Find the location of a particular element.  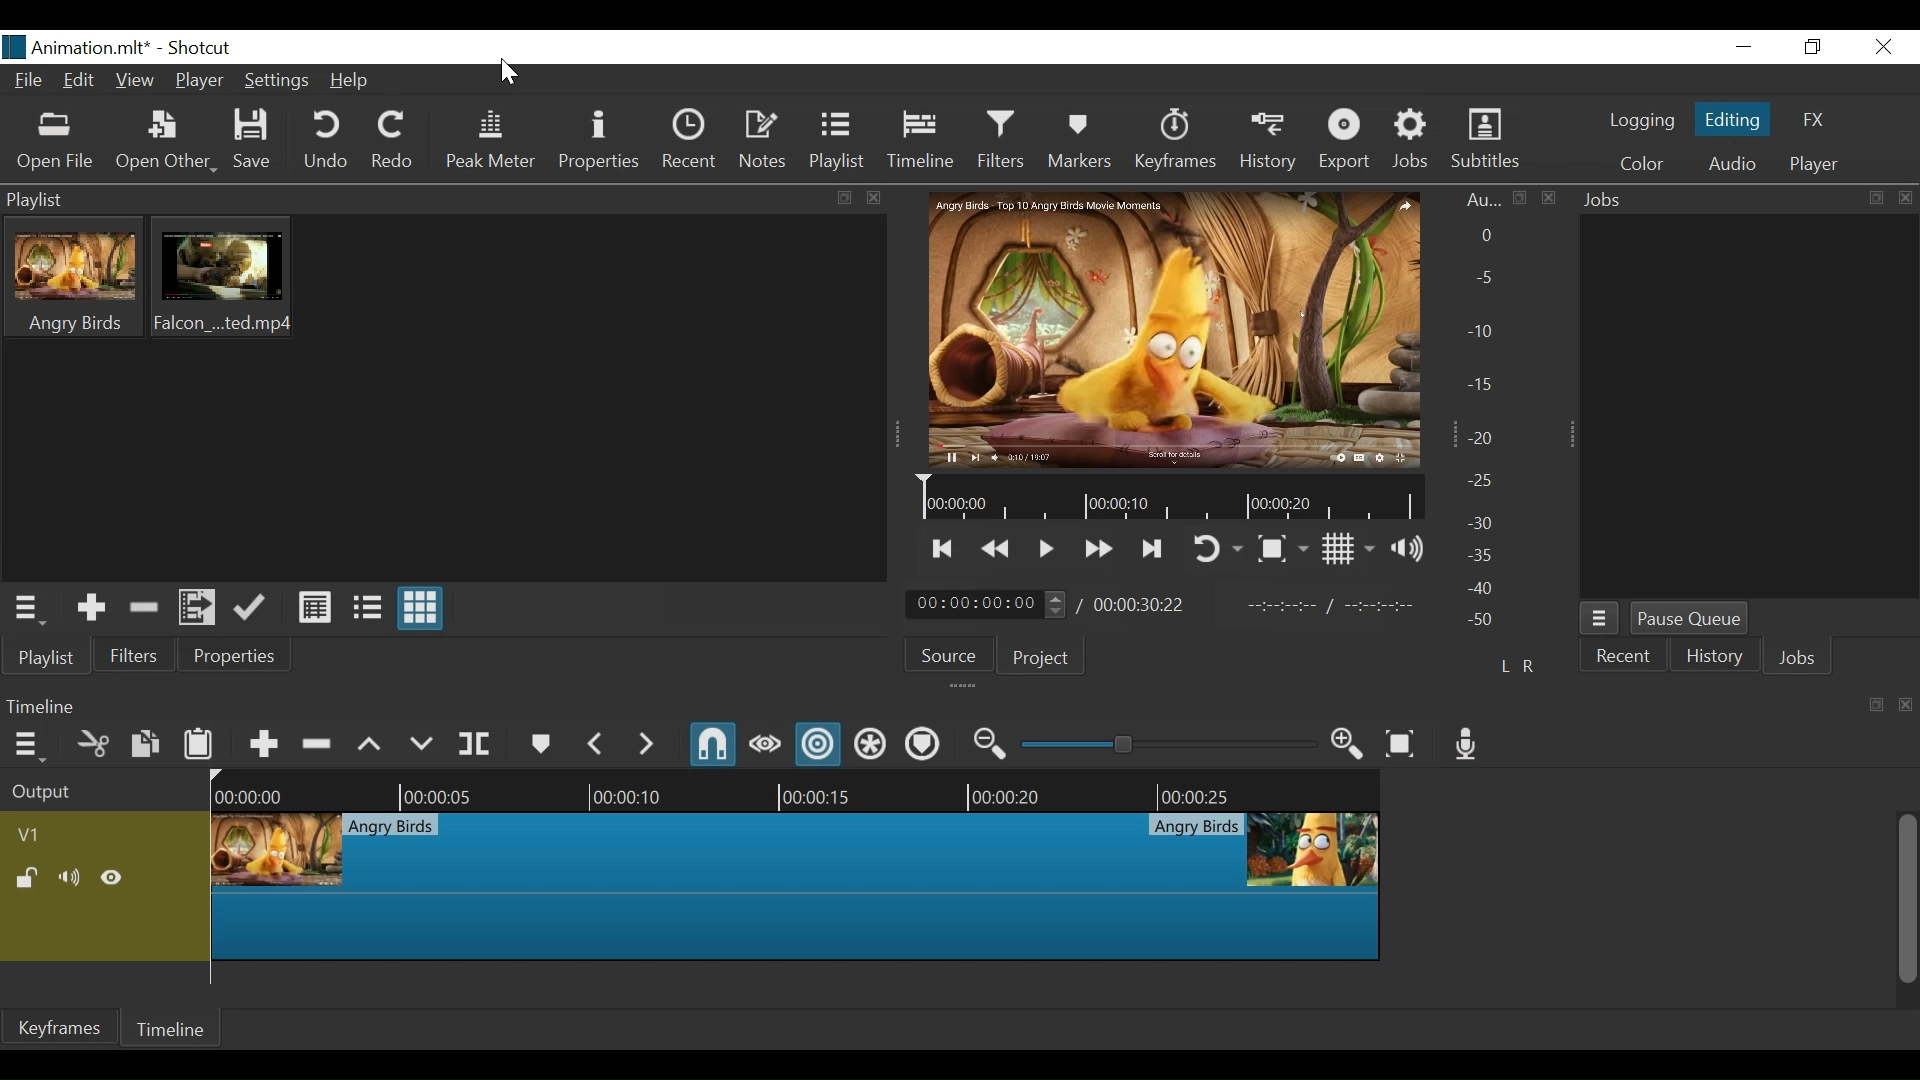

Shotcut Desktop icon is located at coordinates (14, 47).